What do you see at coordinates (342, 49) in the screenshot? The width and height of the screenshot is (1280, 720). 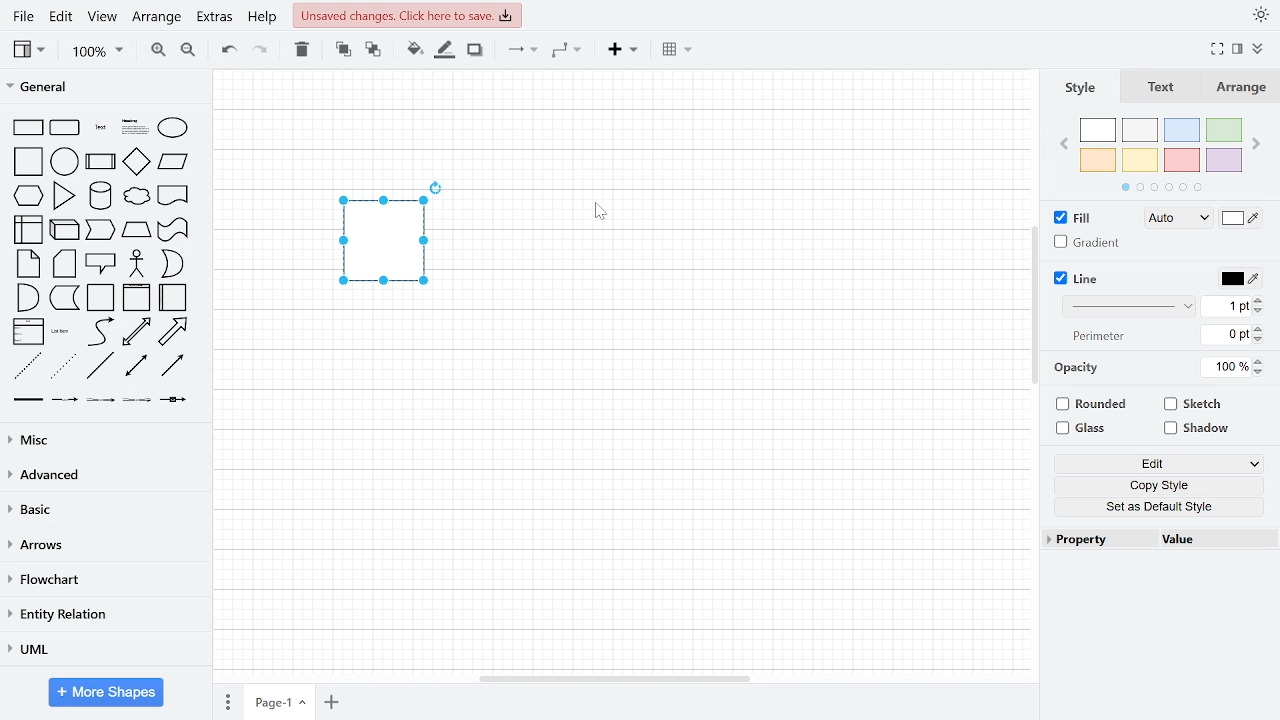 I see `to front` at bounding box center [342, 49].